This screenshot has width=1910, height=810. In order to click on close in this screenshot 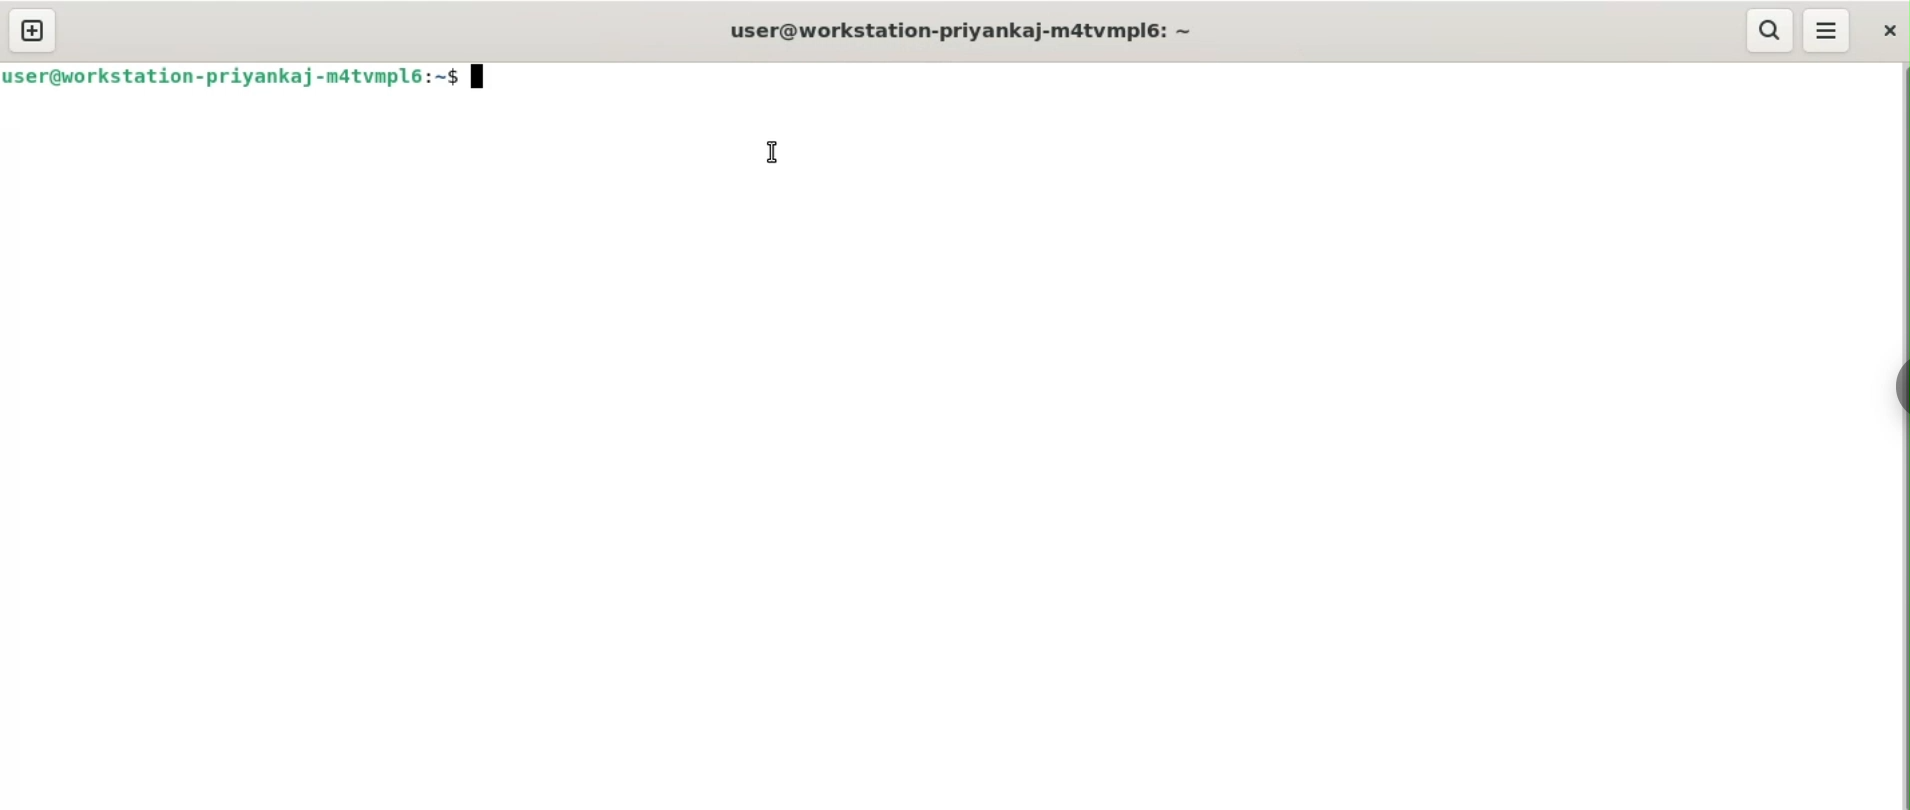, I will do `click(1888, 32)`.